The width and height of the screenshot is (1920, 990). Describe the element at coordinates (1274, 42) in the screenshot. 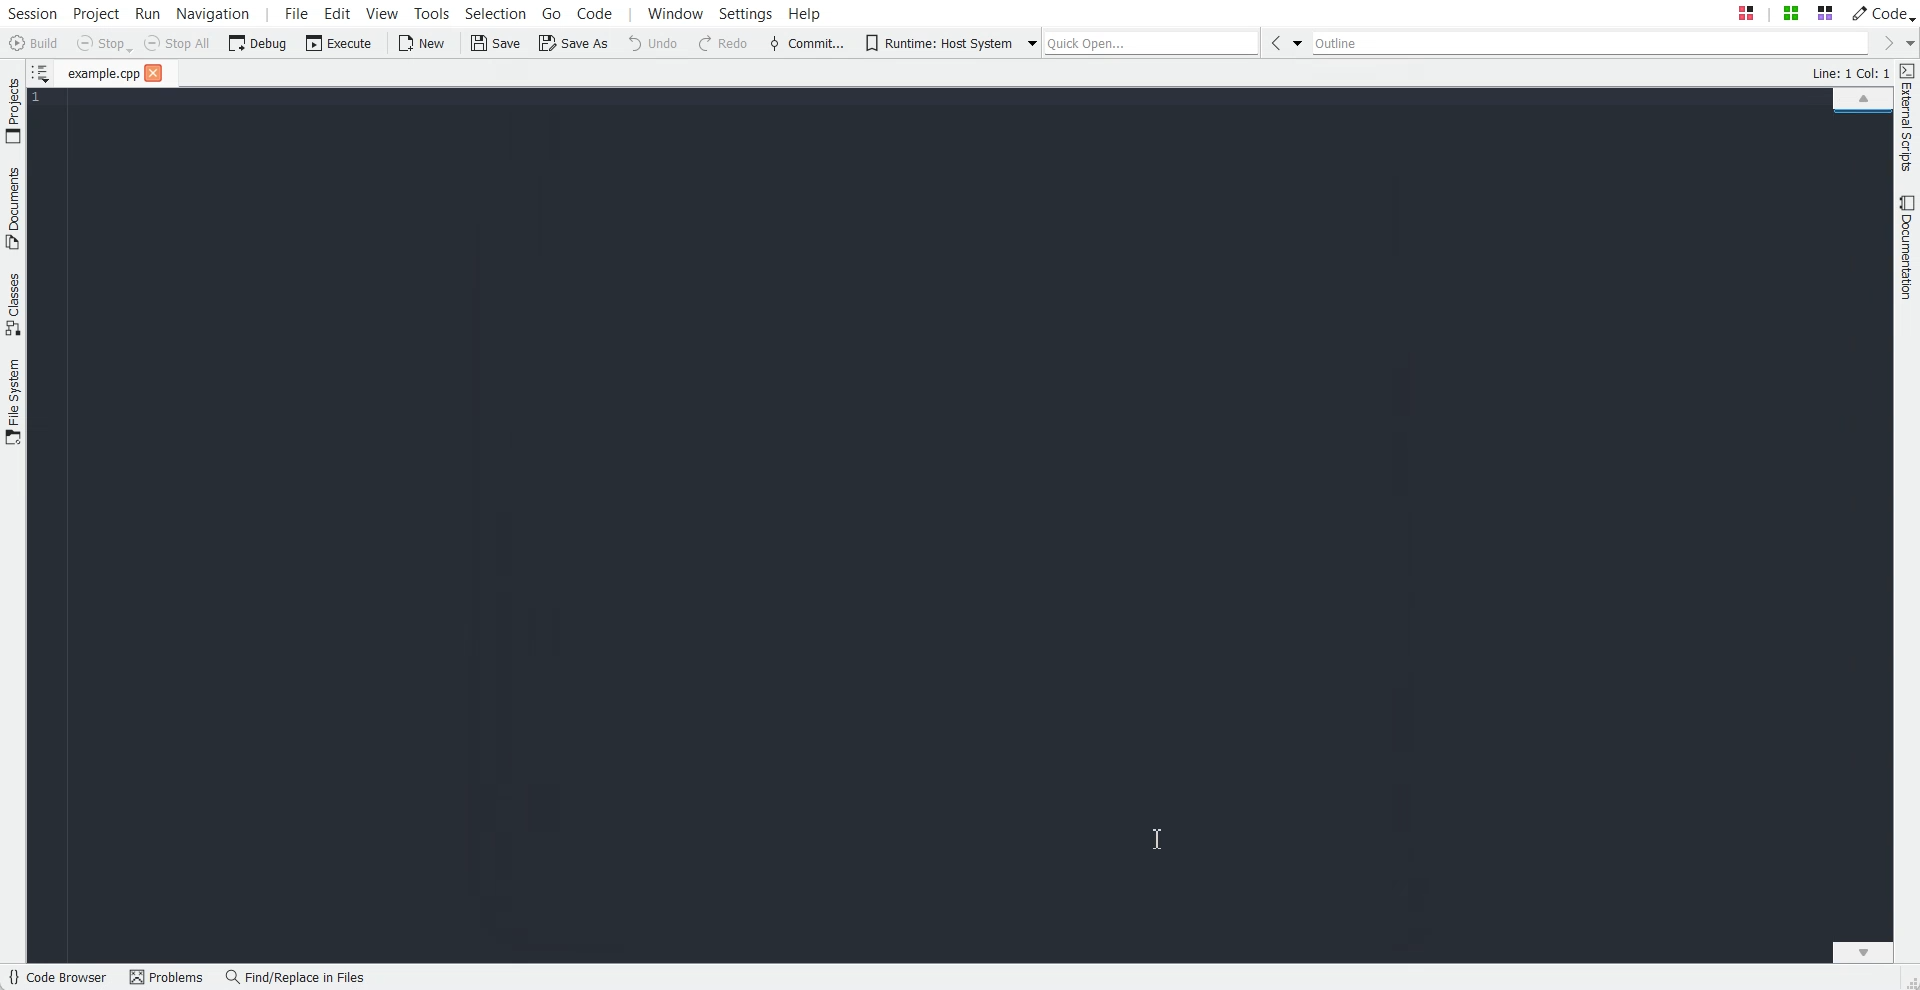

I see `Go Back` at that location.